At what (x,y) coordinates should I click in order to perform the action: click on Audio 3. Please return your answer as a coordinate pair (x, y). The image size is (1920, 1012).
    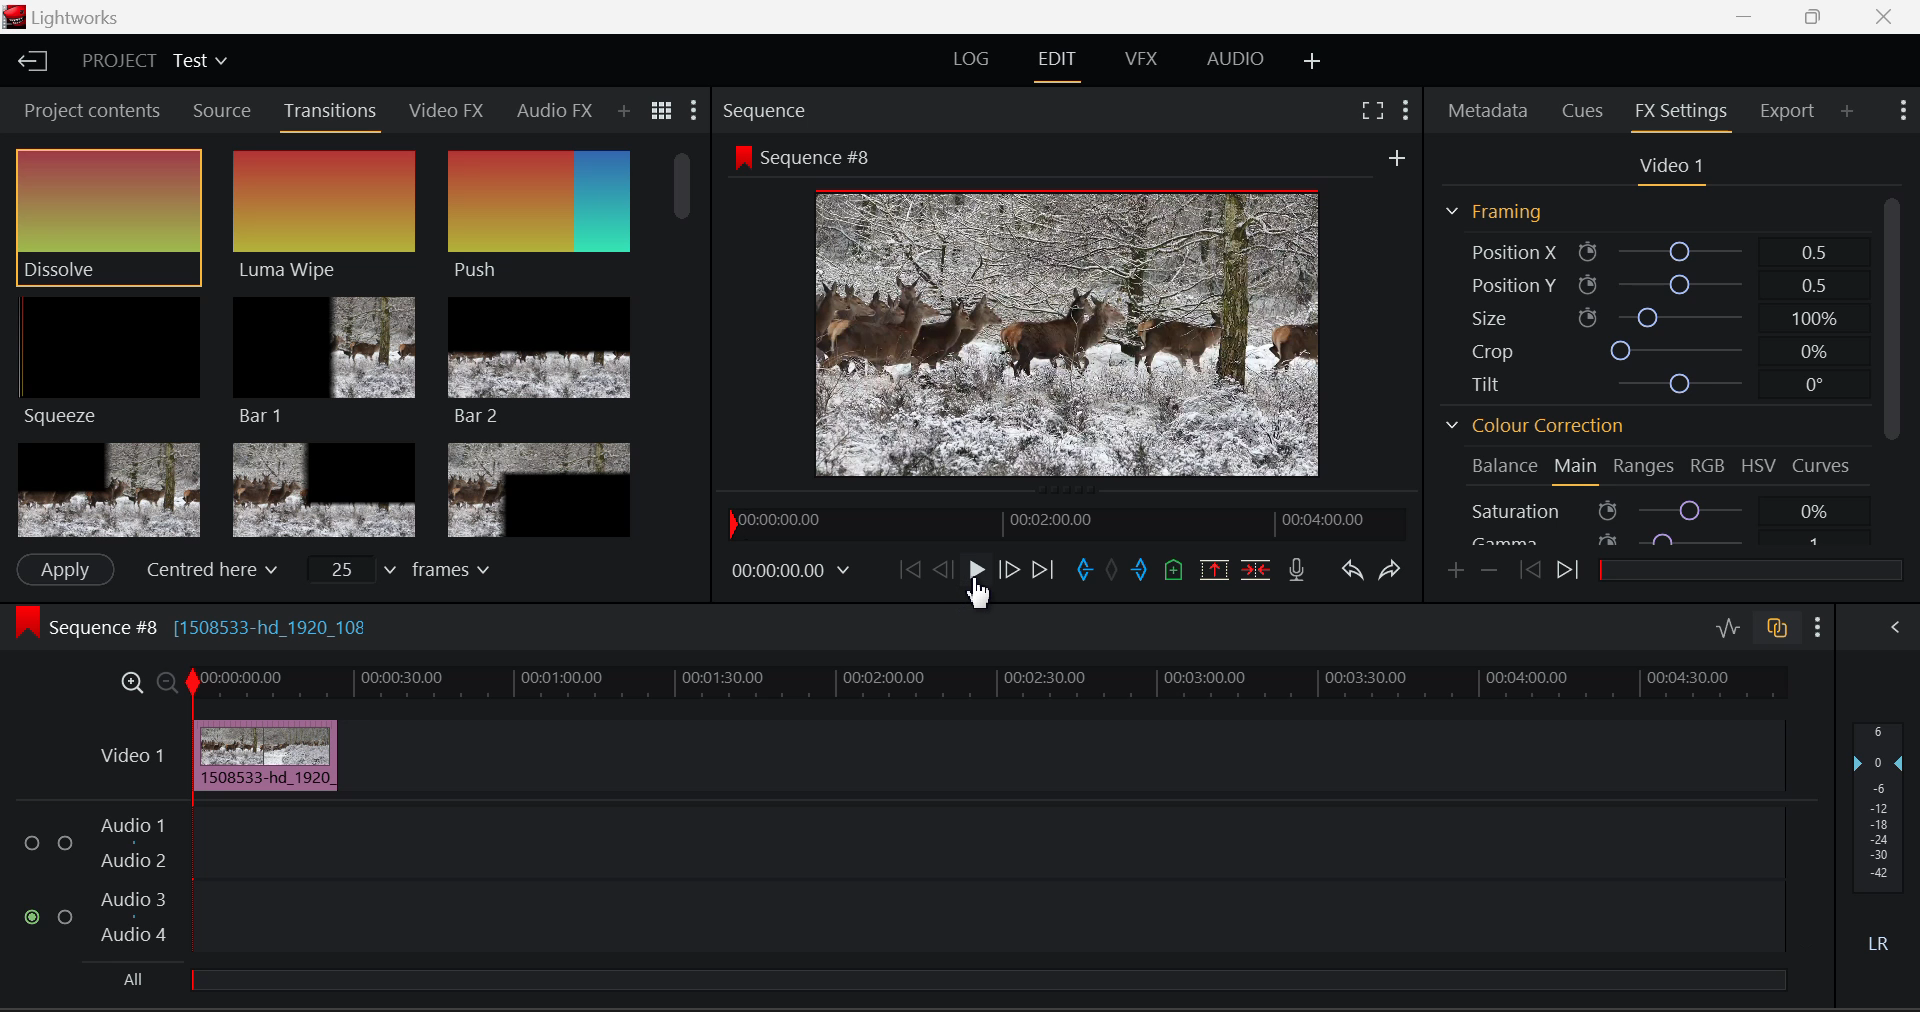
    Looking at the image, I should click on (133, 901).